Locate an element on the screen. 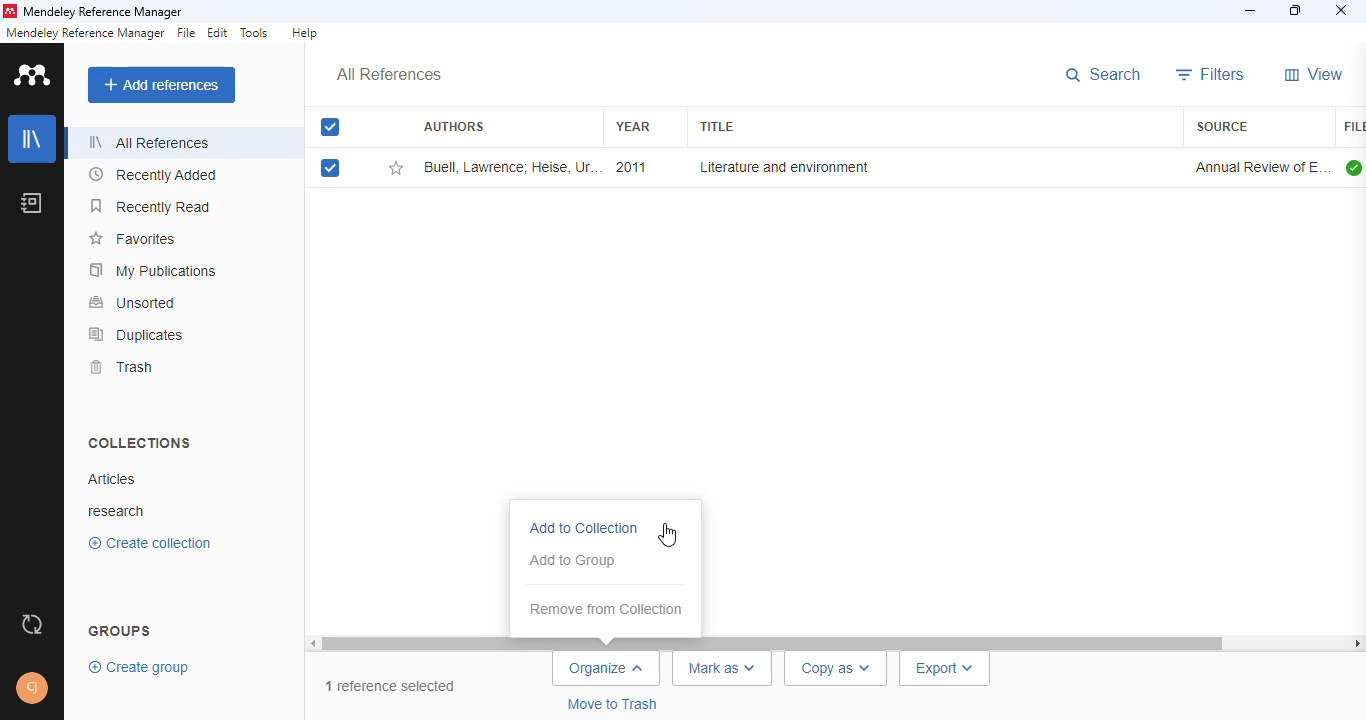 The height and width of the screenshot is (720, 1366). filters is located at coordinates (1211, 74).